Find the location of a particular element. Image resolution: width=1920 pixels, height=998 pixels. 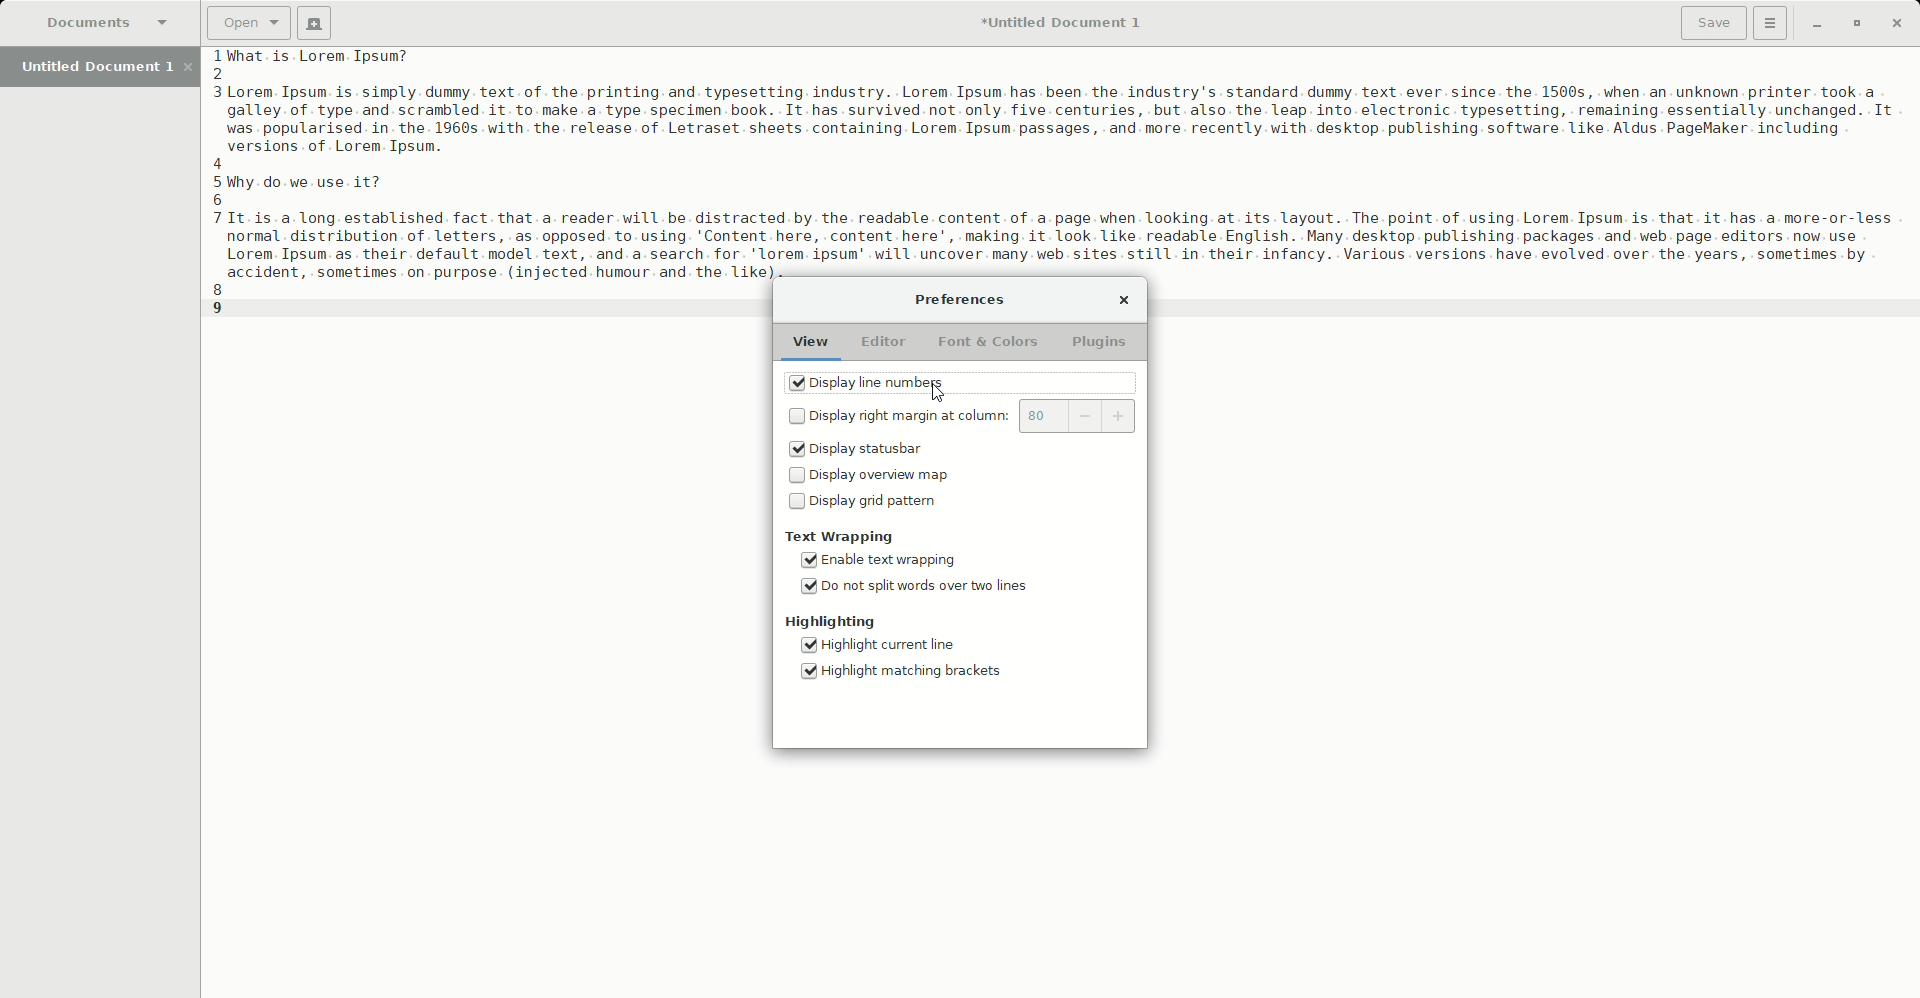

Numbers to count lines is located at coordinates (220, 186).